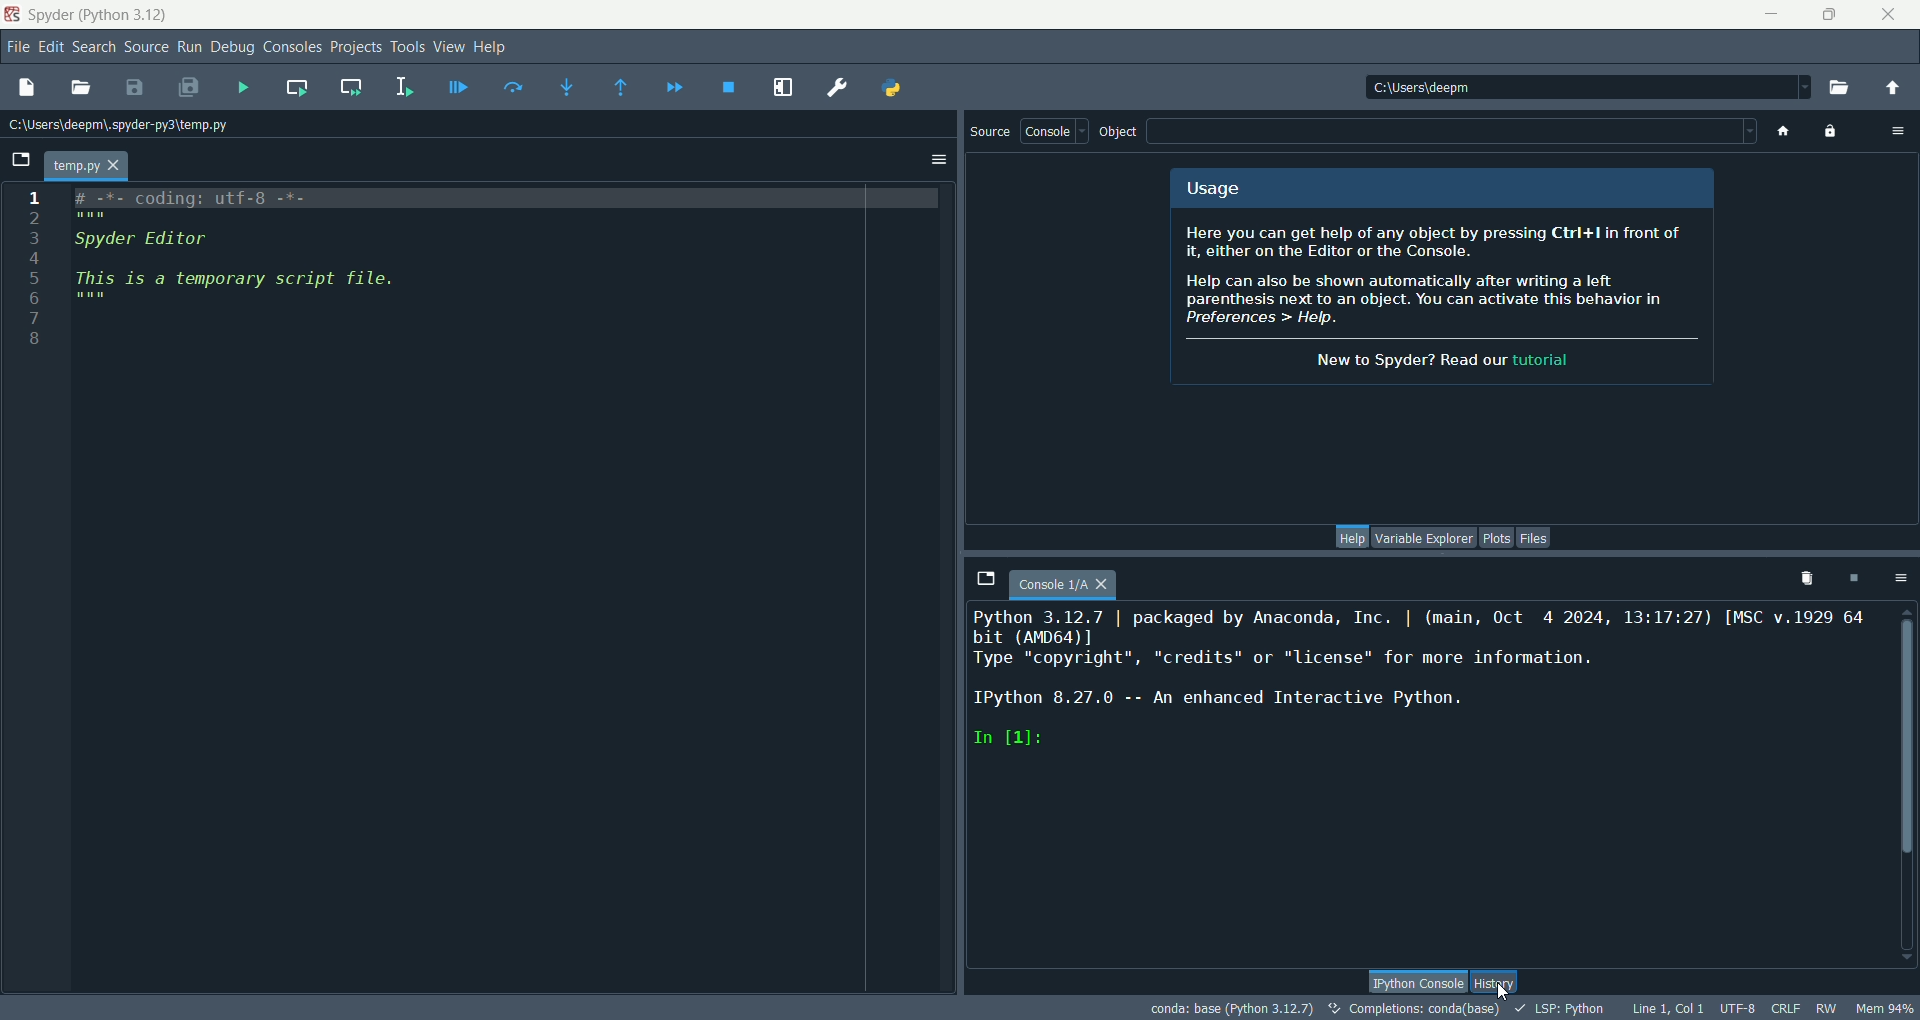 This screenshot has height=1020, width=1920. Describe the element at coordinates (1582, 86) in the screenshot. I see `location` at that location.